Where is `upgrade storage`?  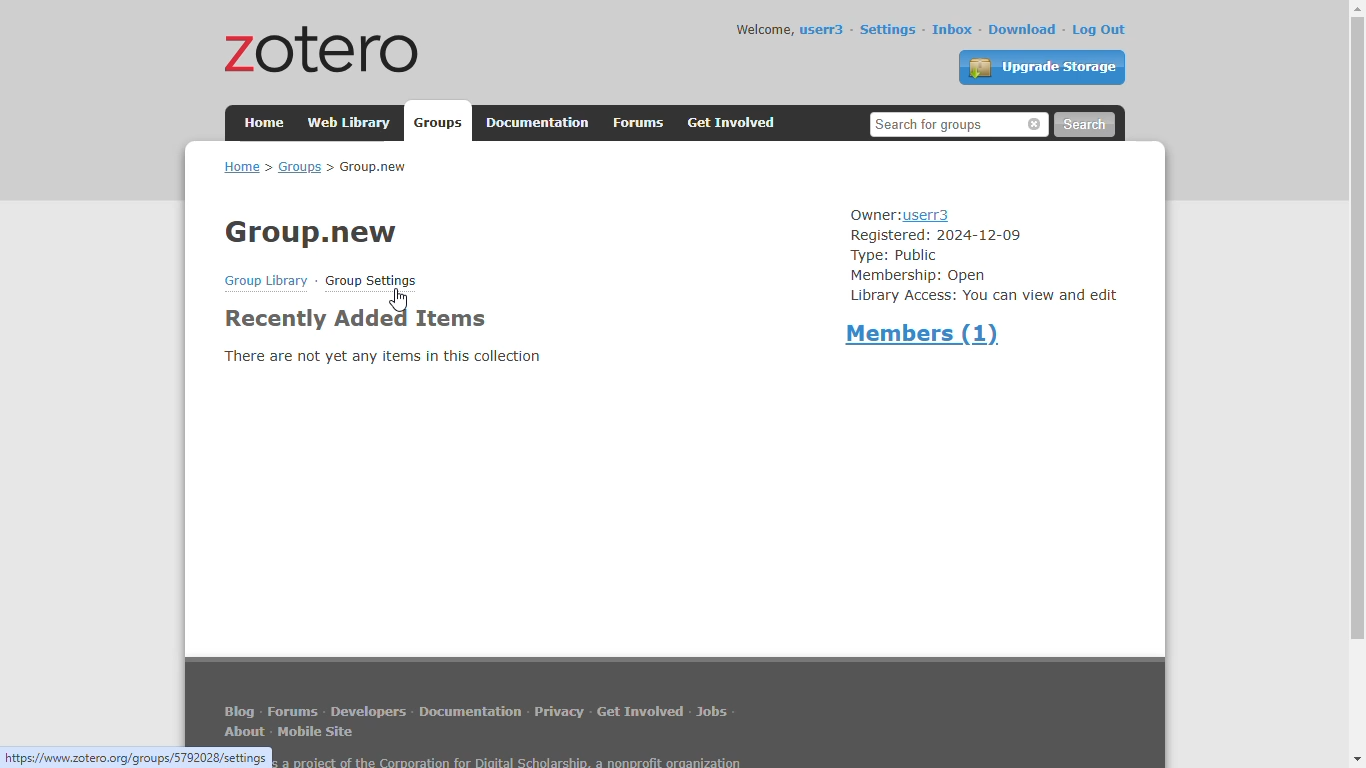
upgrade storage is located at coordinates (1043, 67).